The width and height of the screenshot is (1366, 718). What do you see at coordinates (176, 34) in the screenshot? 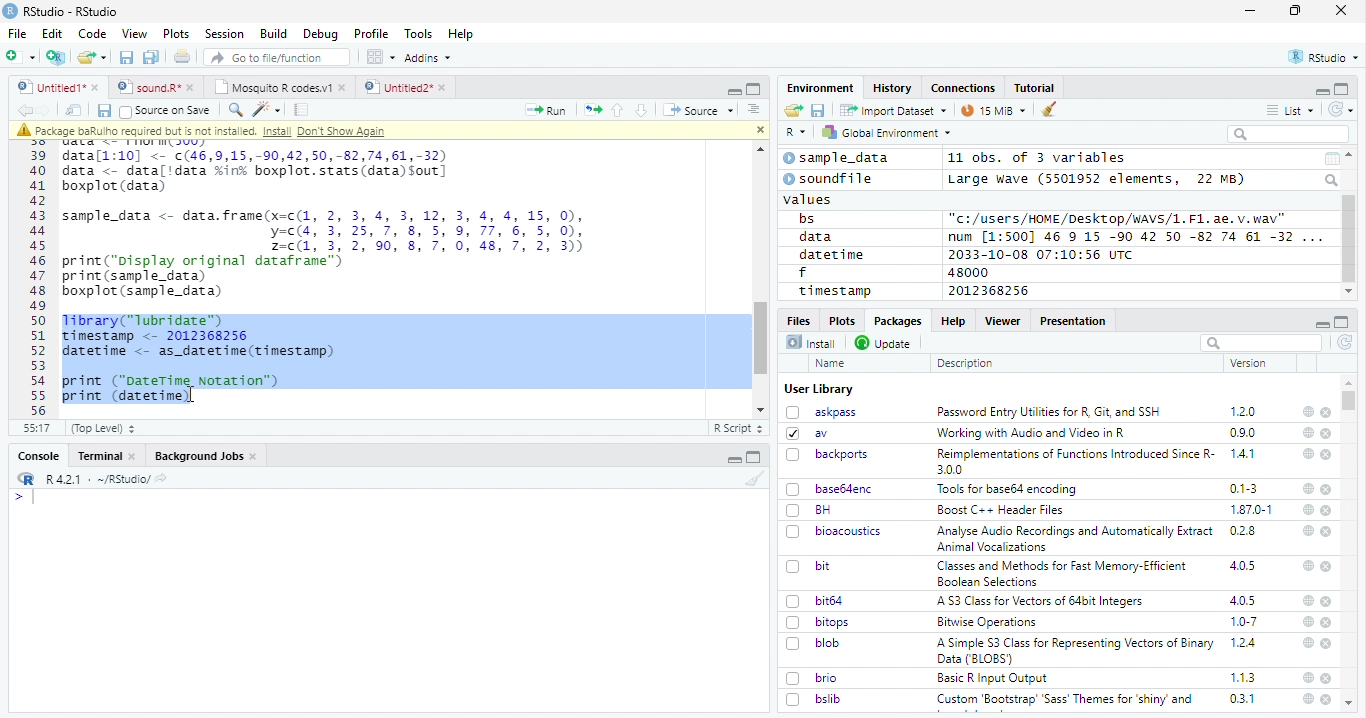
I see `Plots` at bounding box center [176, 34].